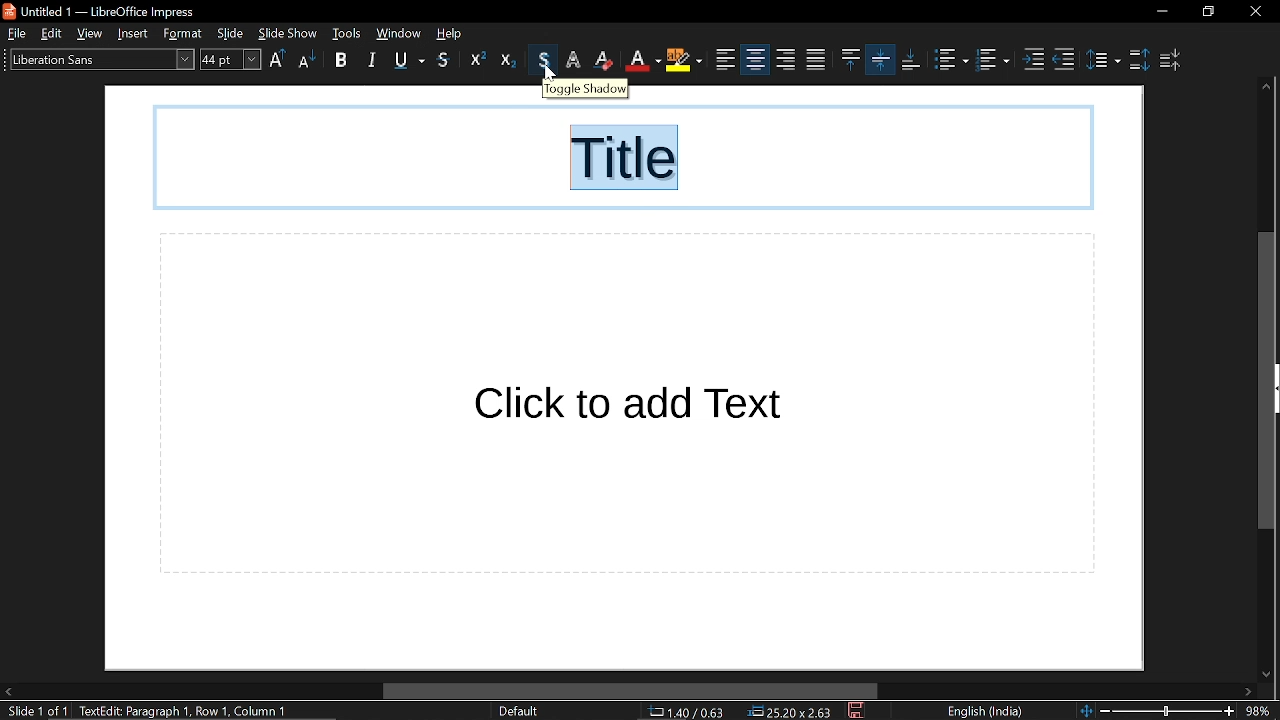  Describe the element at coordinates (1266, 380) in the screenshot. I see `vertical scrollbar` at that location.